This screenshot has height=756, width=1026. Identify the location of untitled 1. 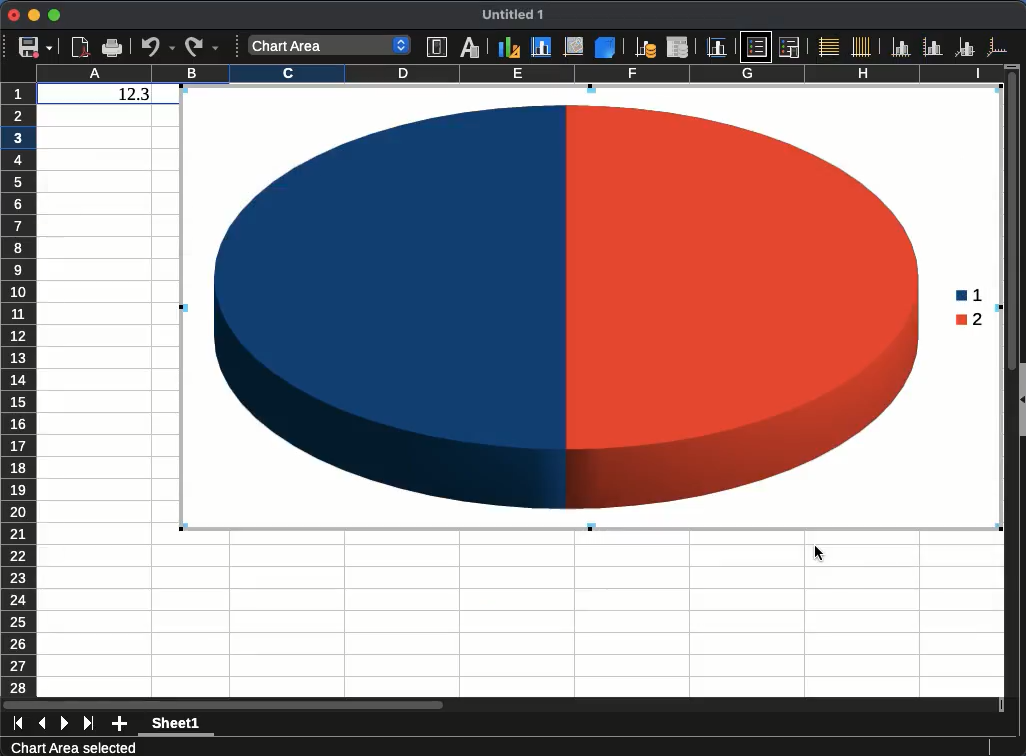
(512, 15).